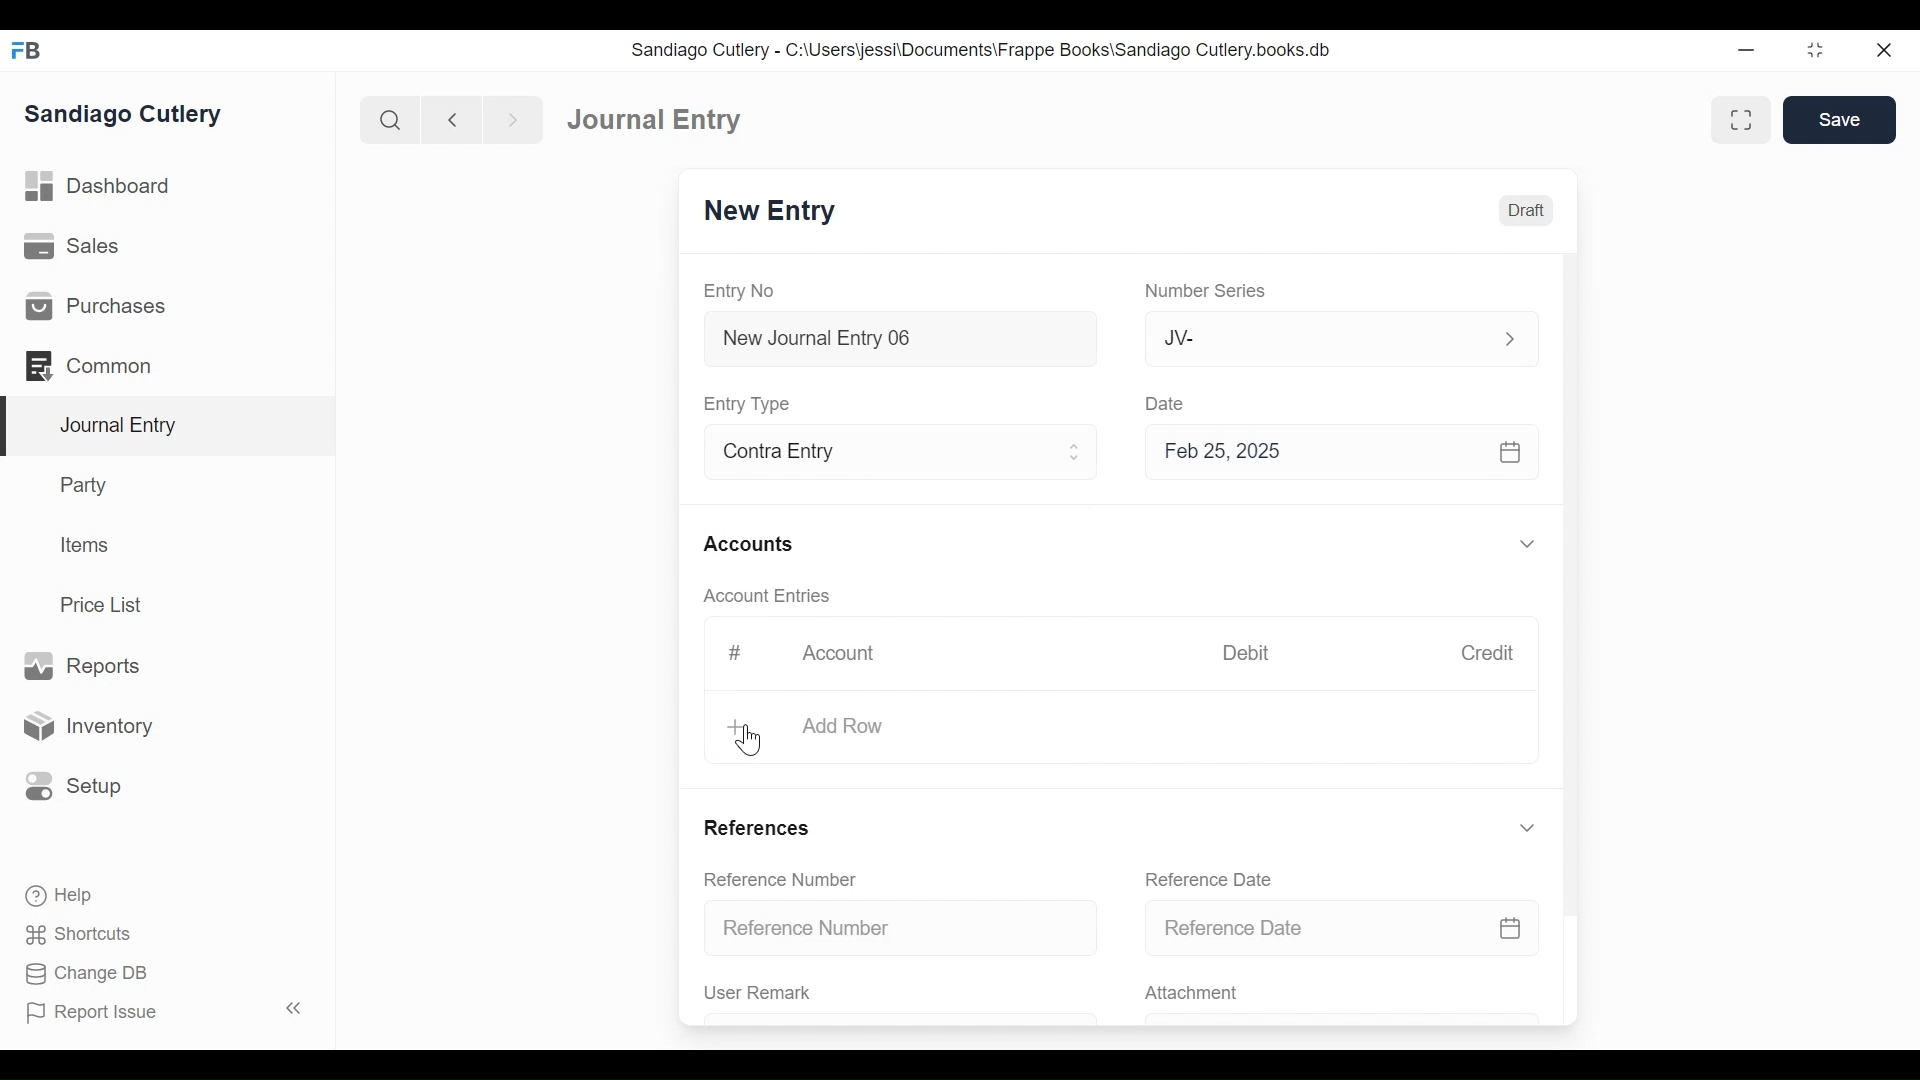  What do you see at coordinates (758, 992) in the screenshot?
I see `User Remark` at bounding box center [758, 992].